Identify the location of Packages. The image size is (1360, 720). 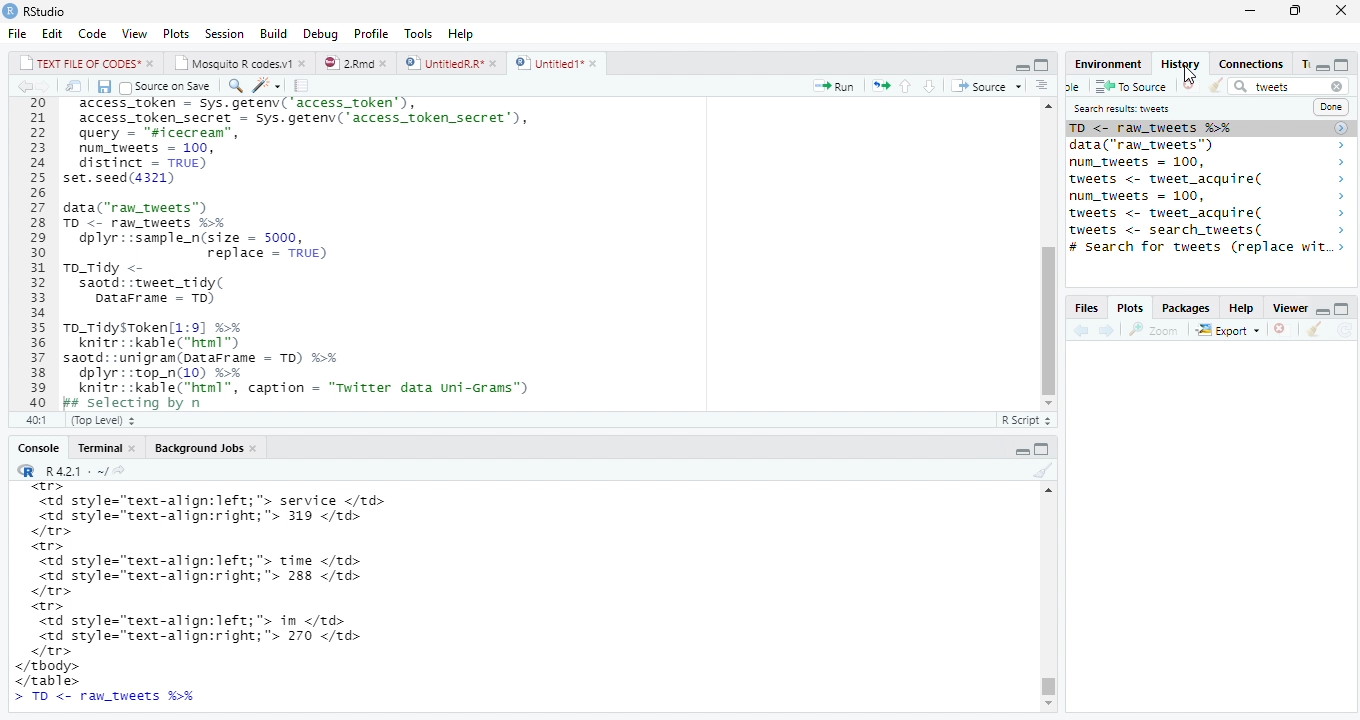
(1183, 308).